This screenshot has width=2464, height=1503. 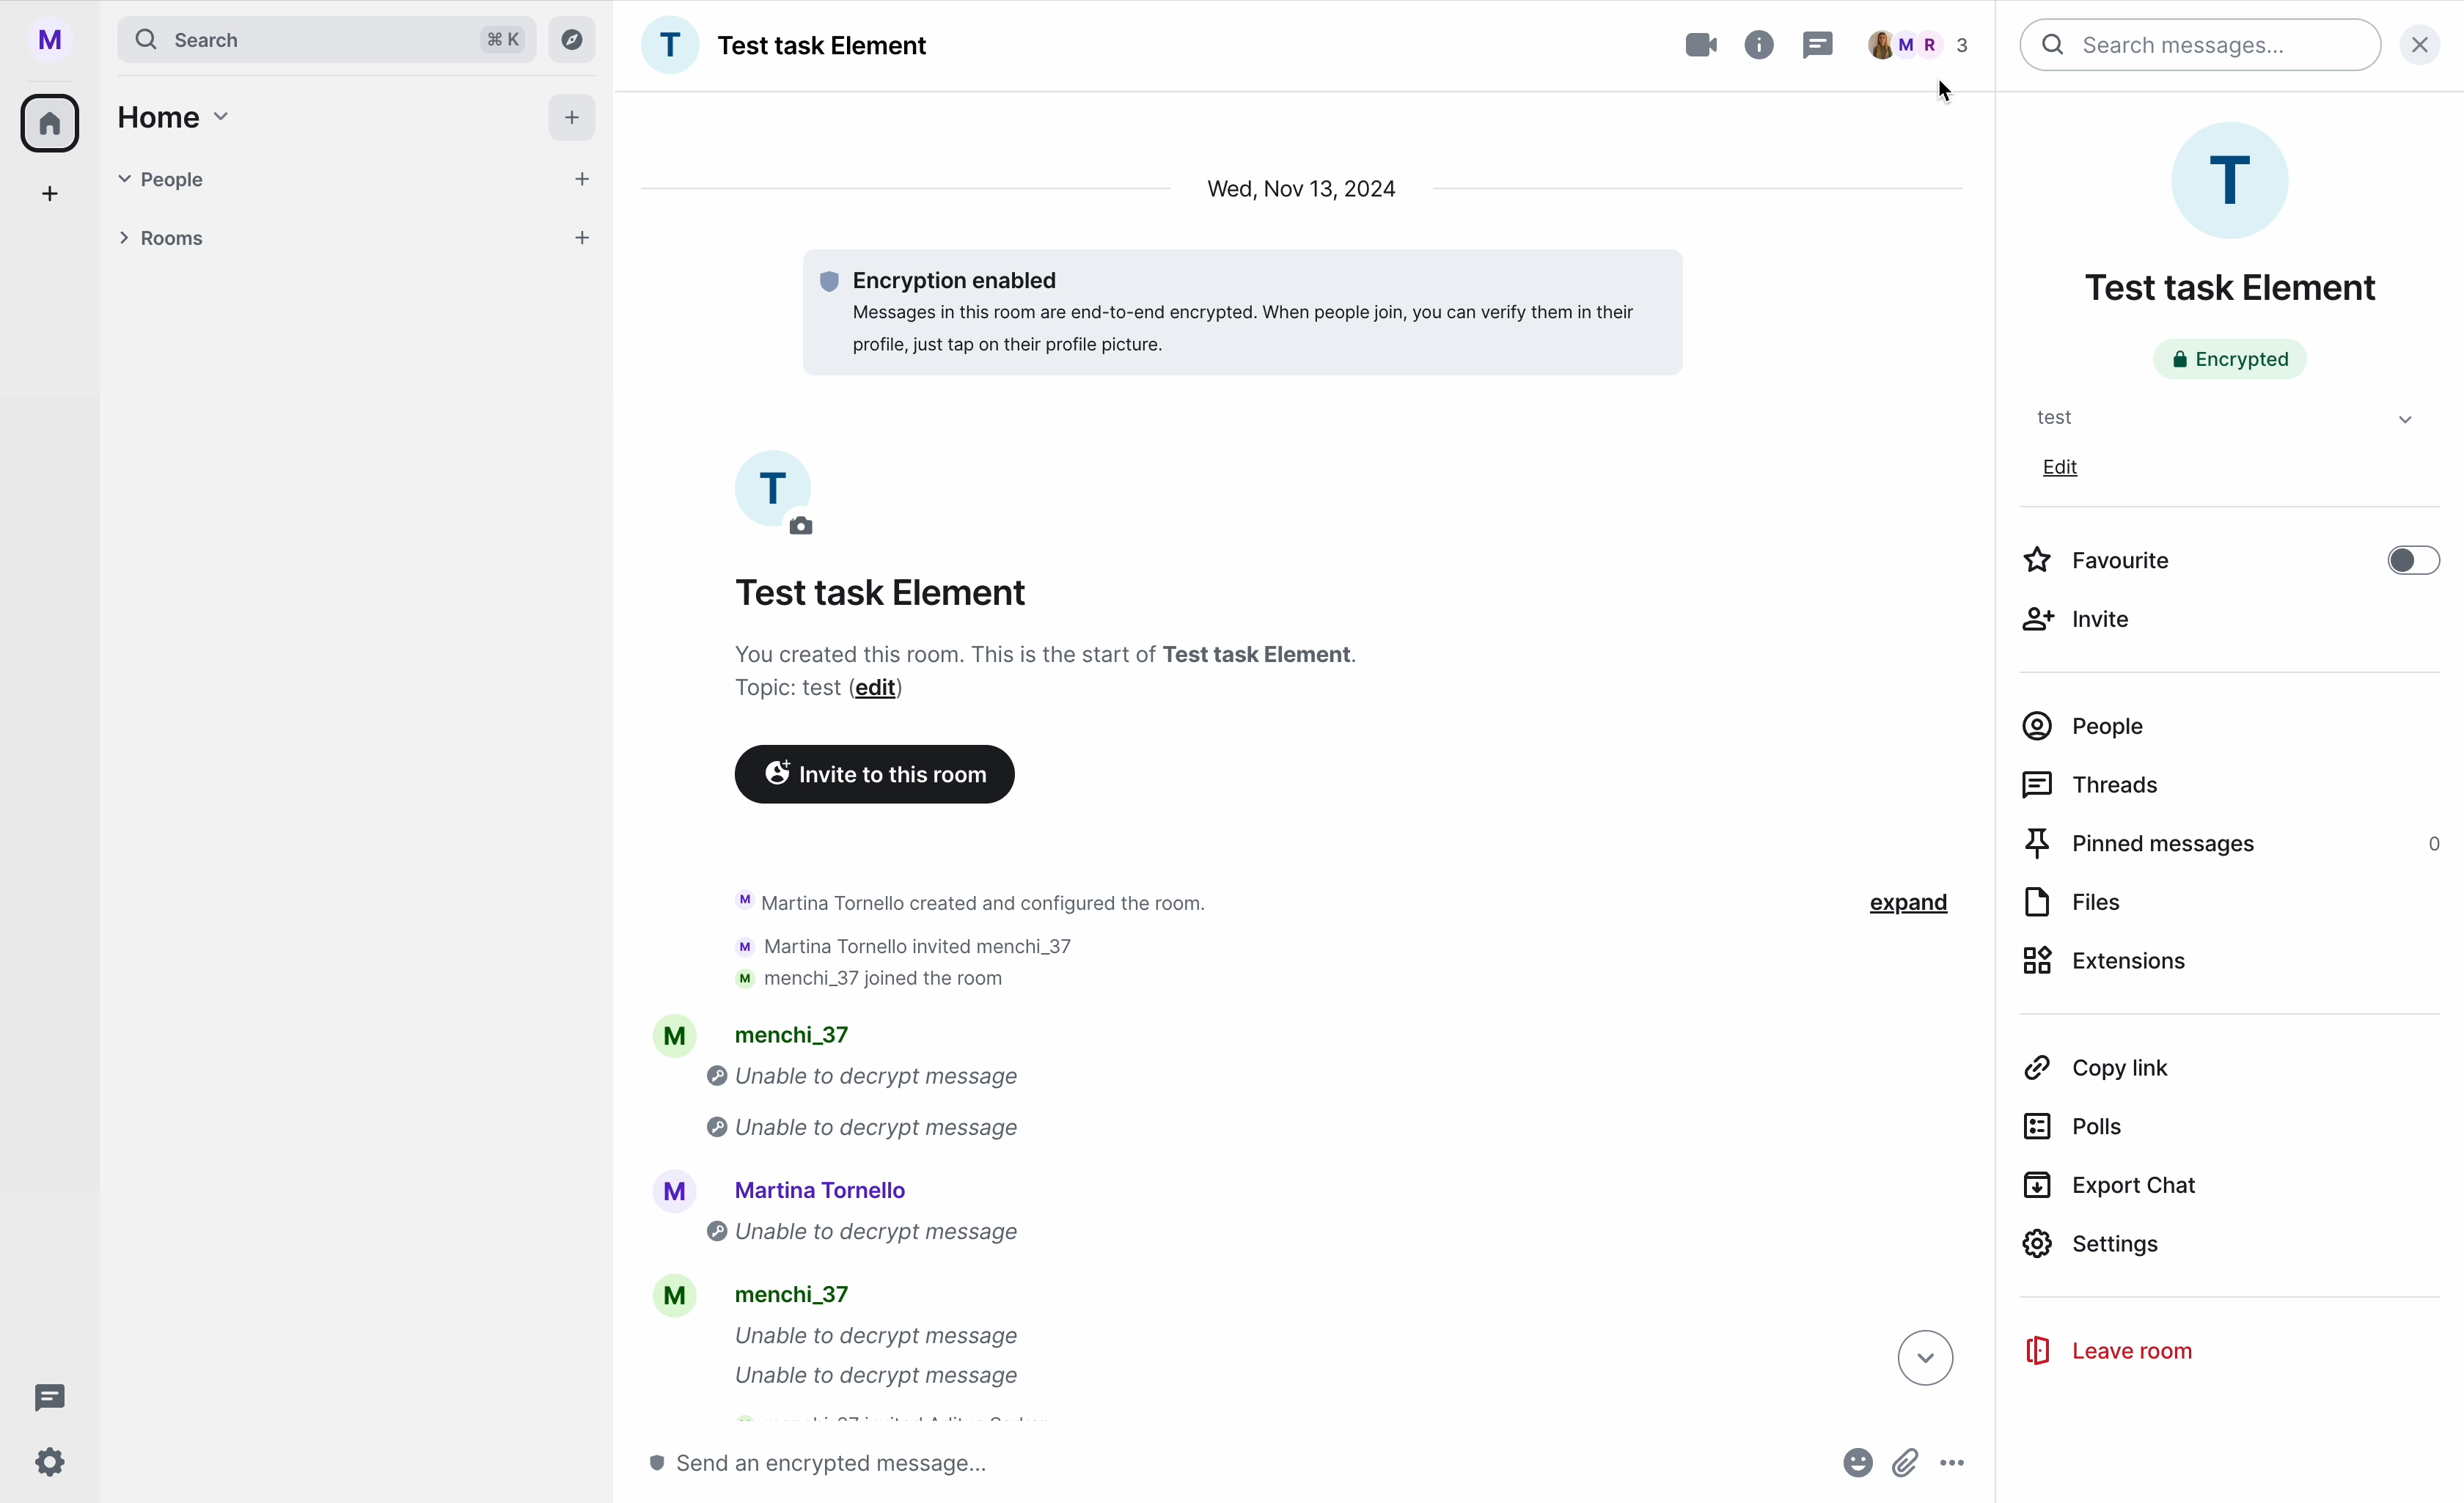 I want to click on send message, so click(x=830, y=1464).